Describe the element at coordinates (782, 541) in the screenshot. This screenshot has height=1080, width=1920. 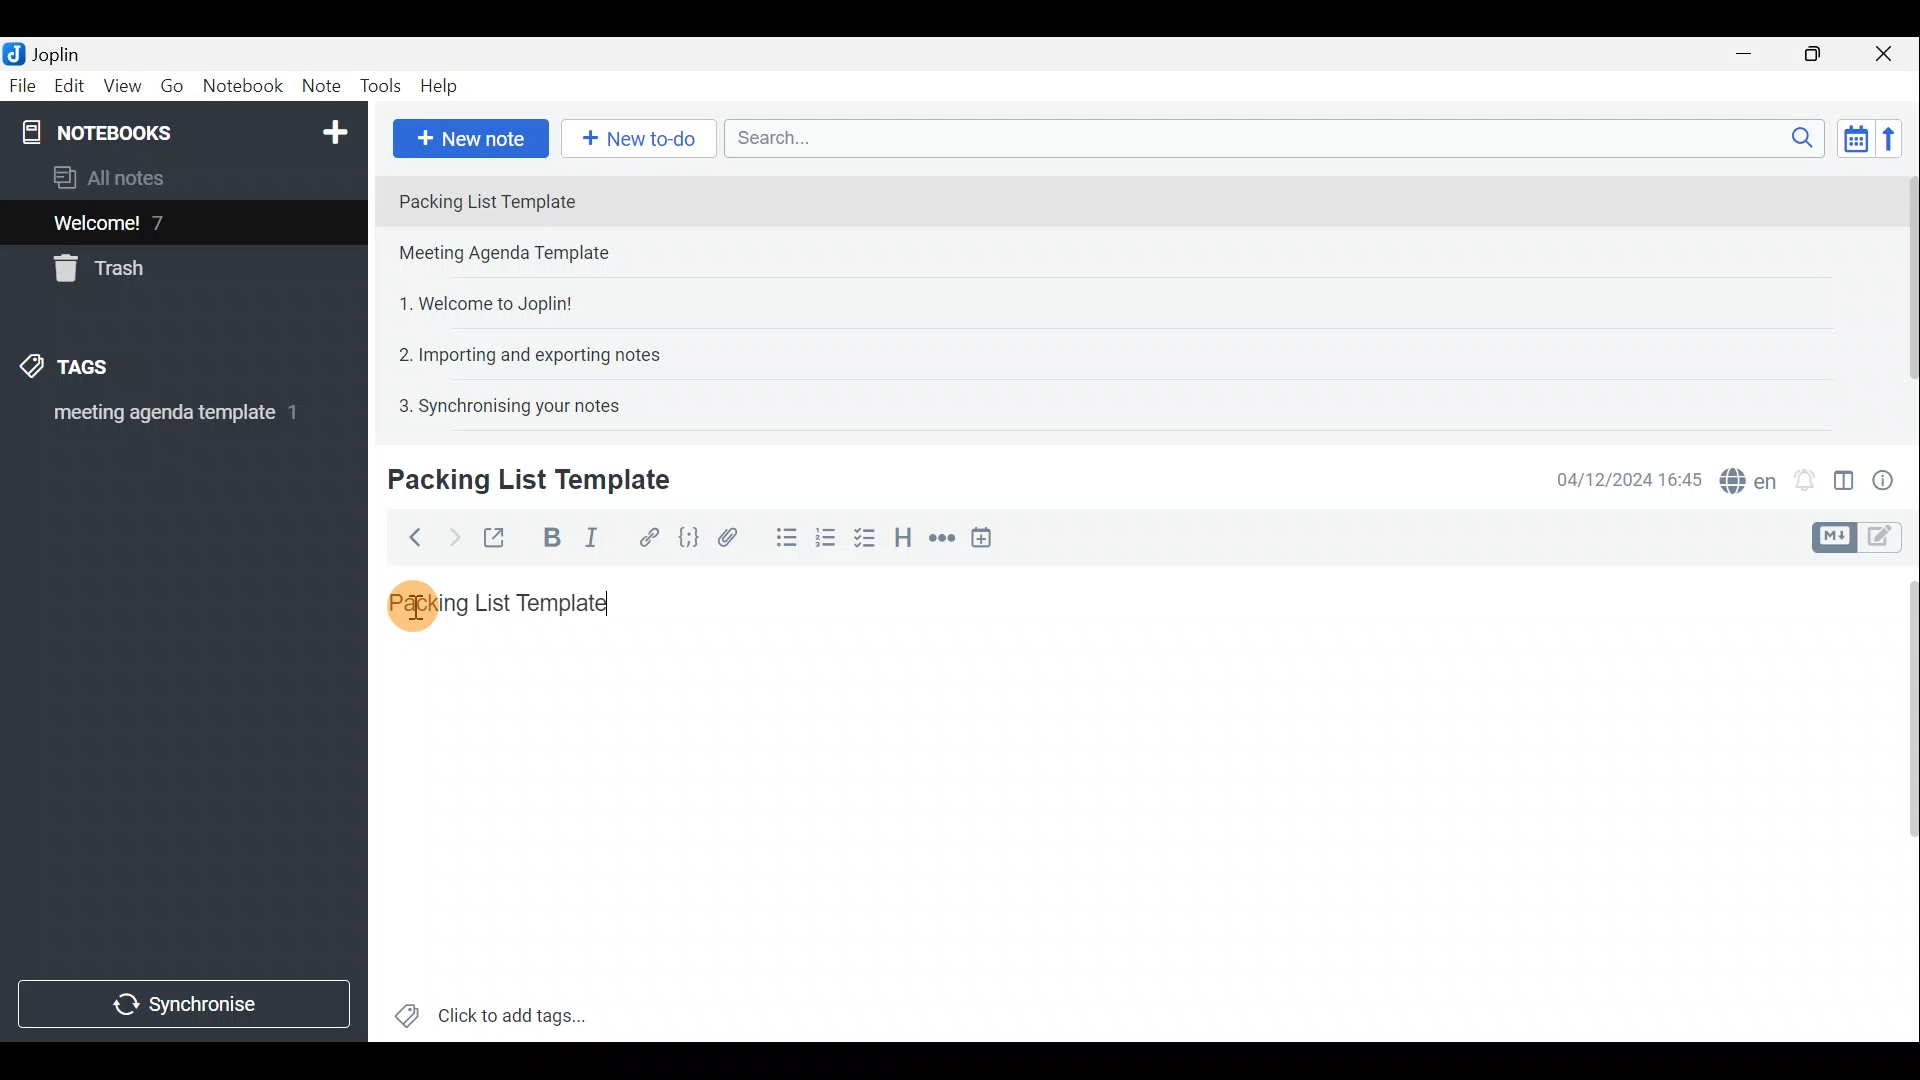
I see `Bulleted list` at that location.